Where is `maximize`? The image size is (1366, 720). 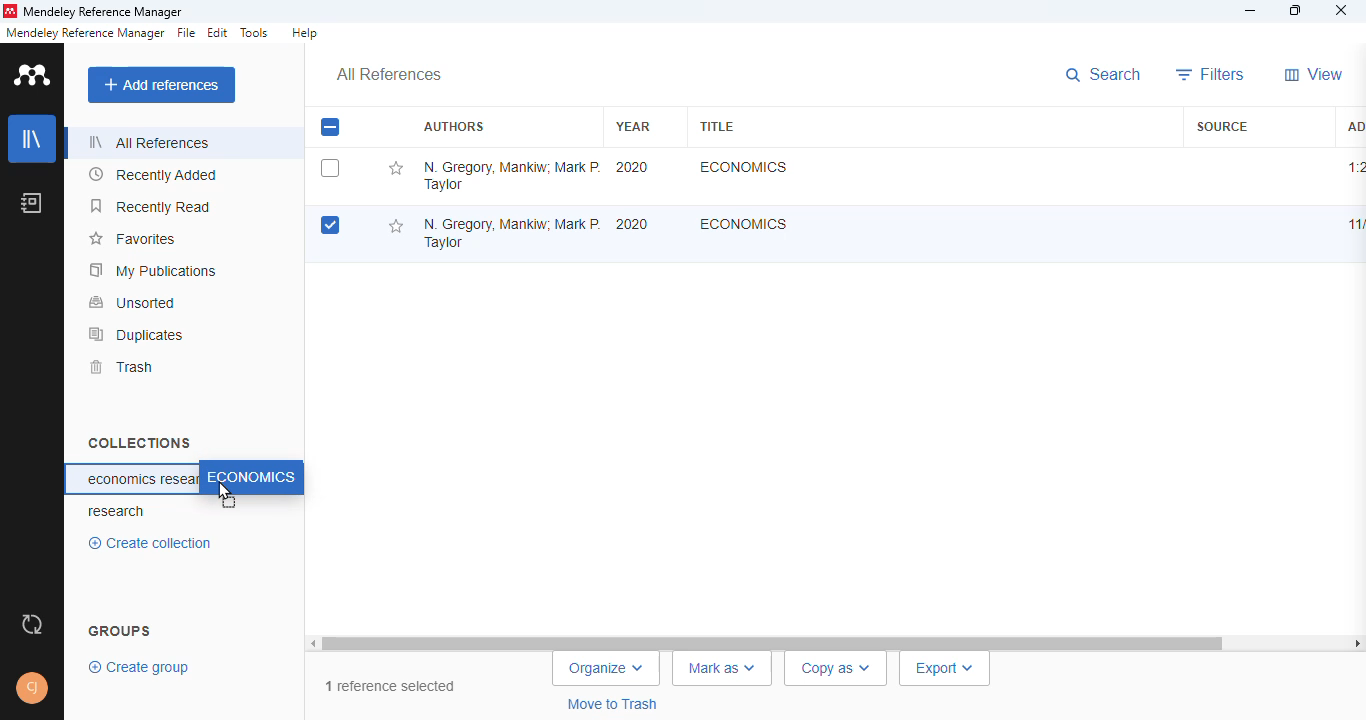 maximize is located at coordinates (1298, 11).